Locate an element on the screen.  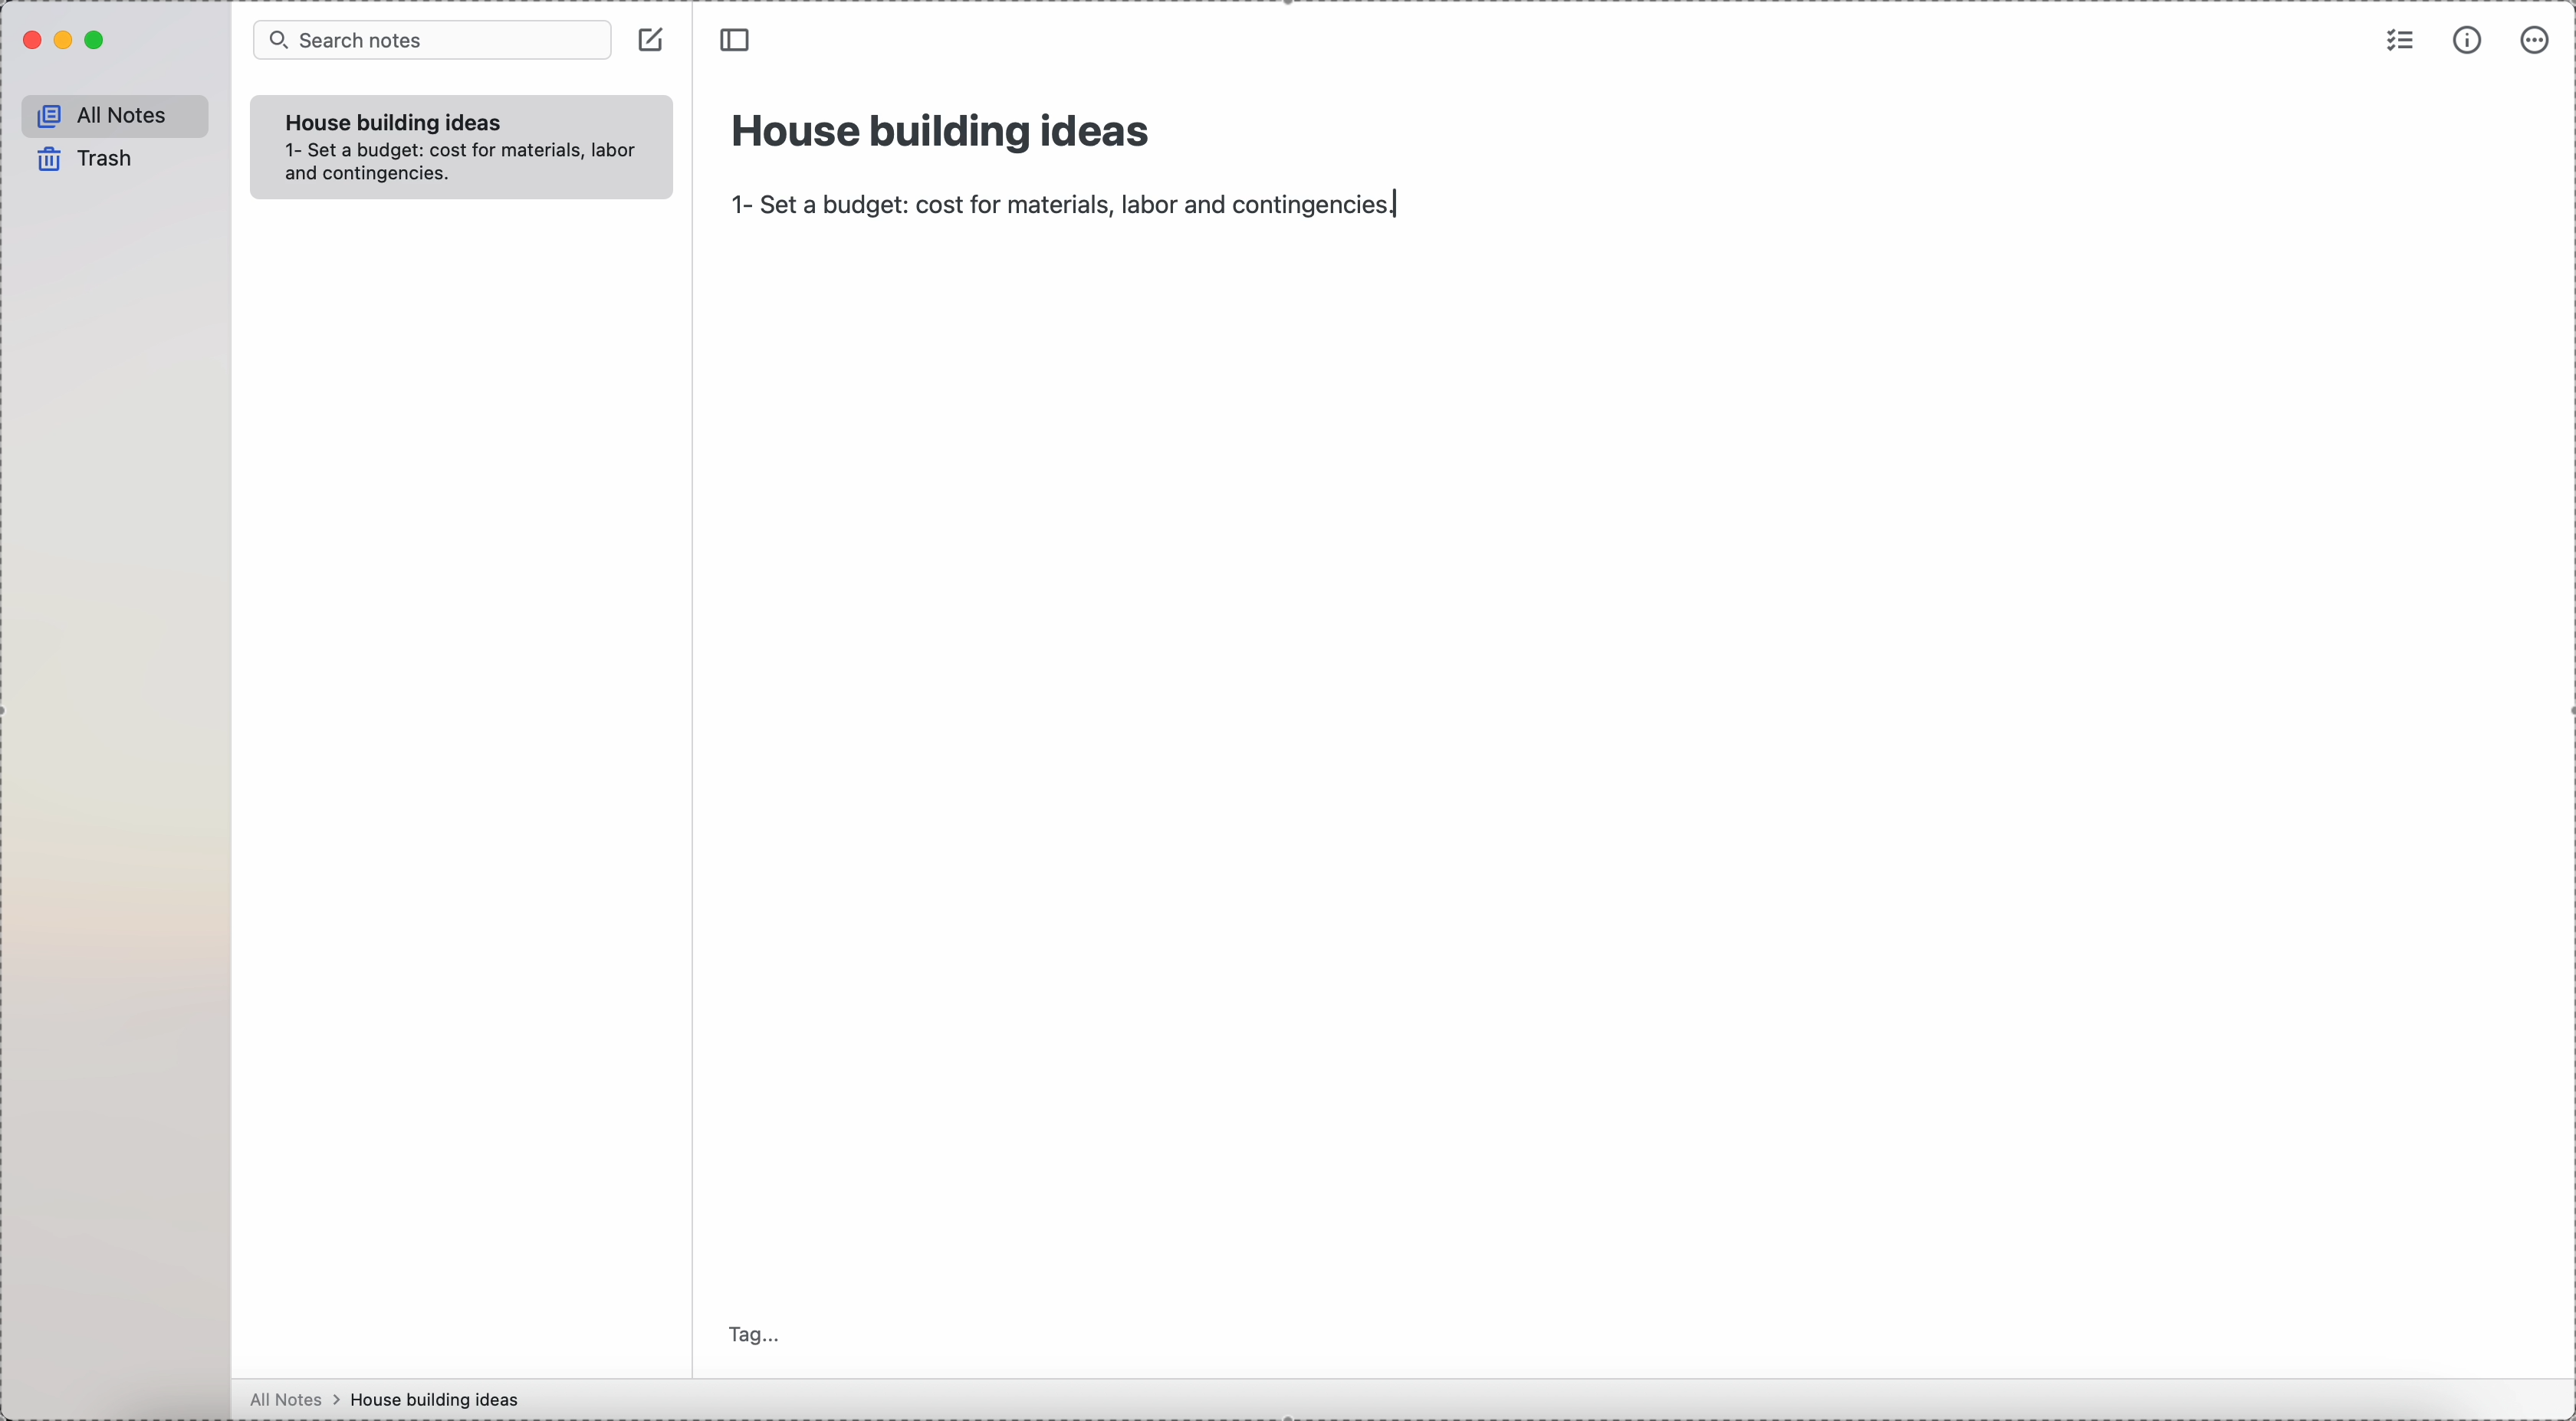
trash is located at coordinates (82, 160).